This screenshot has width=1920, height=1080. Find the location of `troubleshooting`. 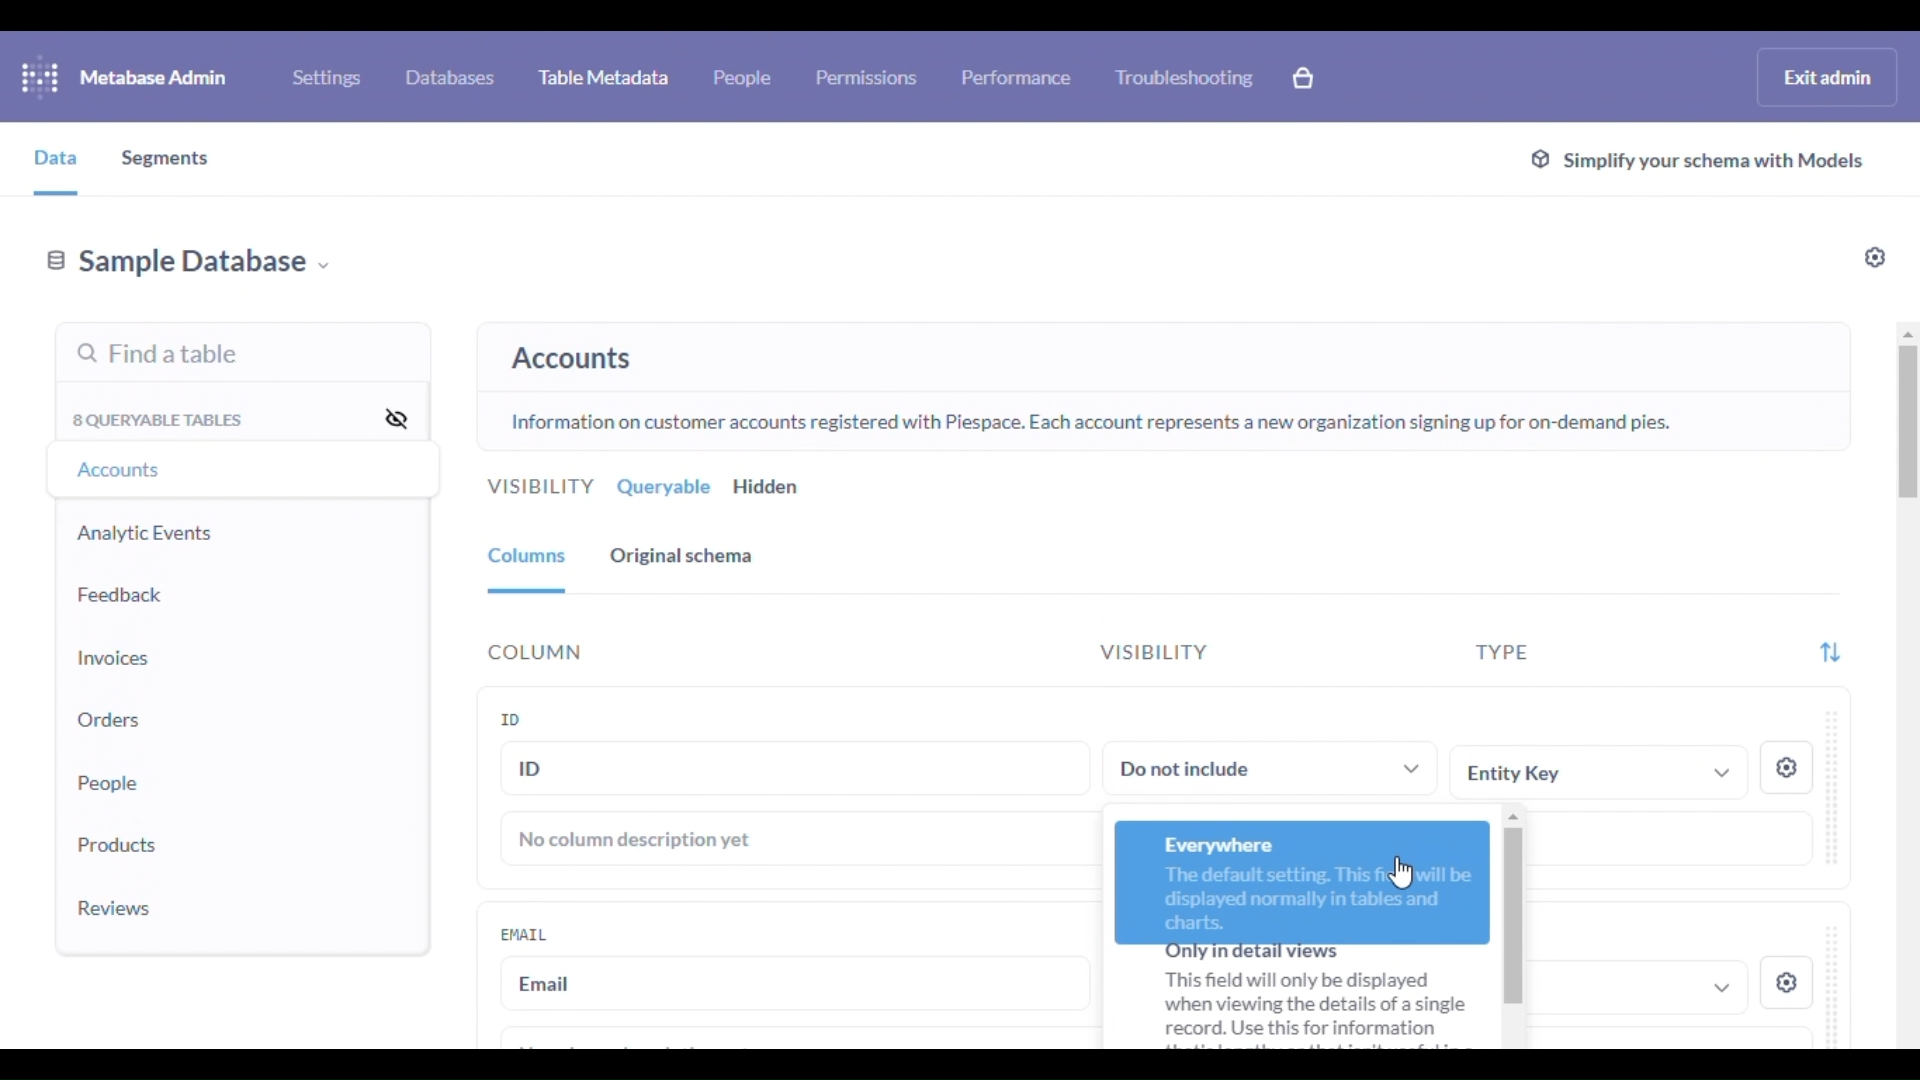

troubleshooting is located at coordinates (1186, 77).